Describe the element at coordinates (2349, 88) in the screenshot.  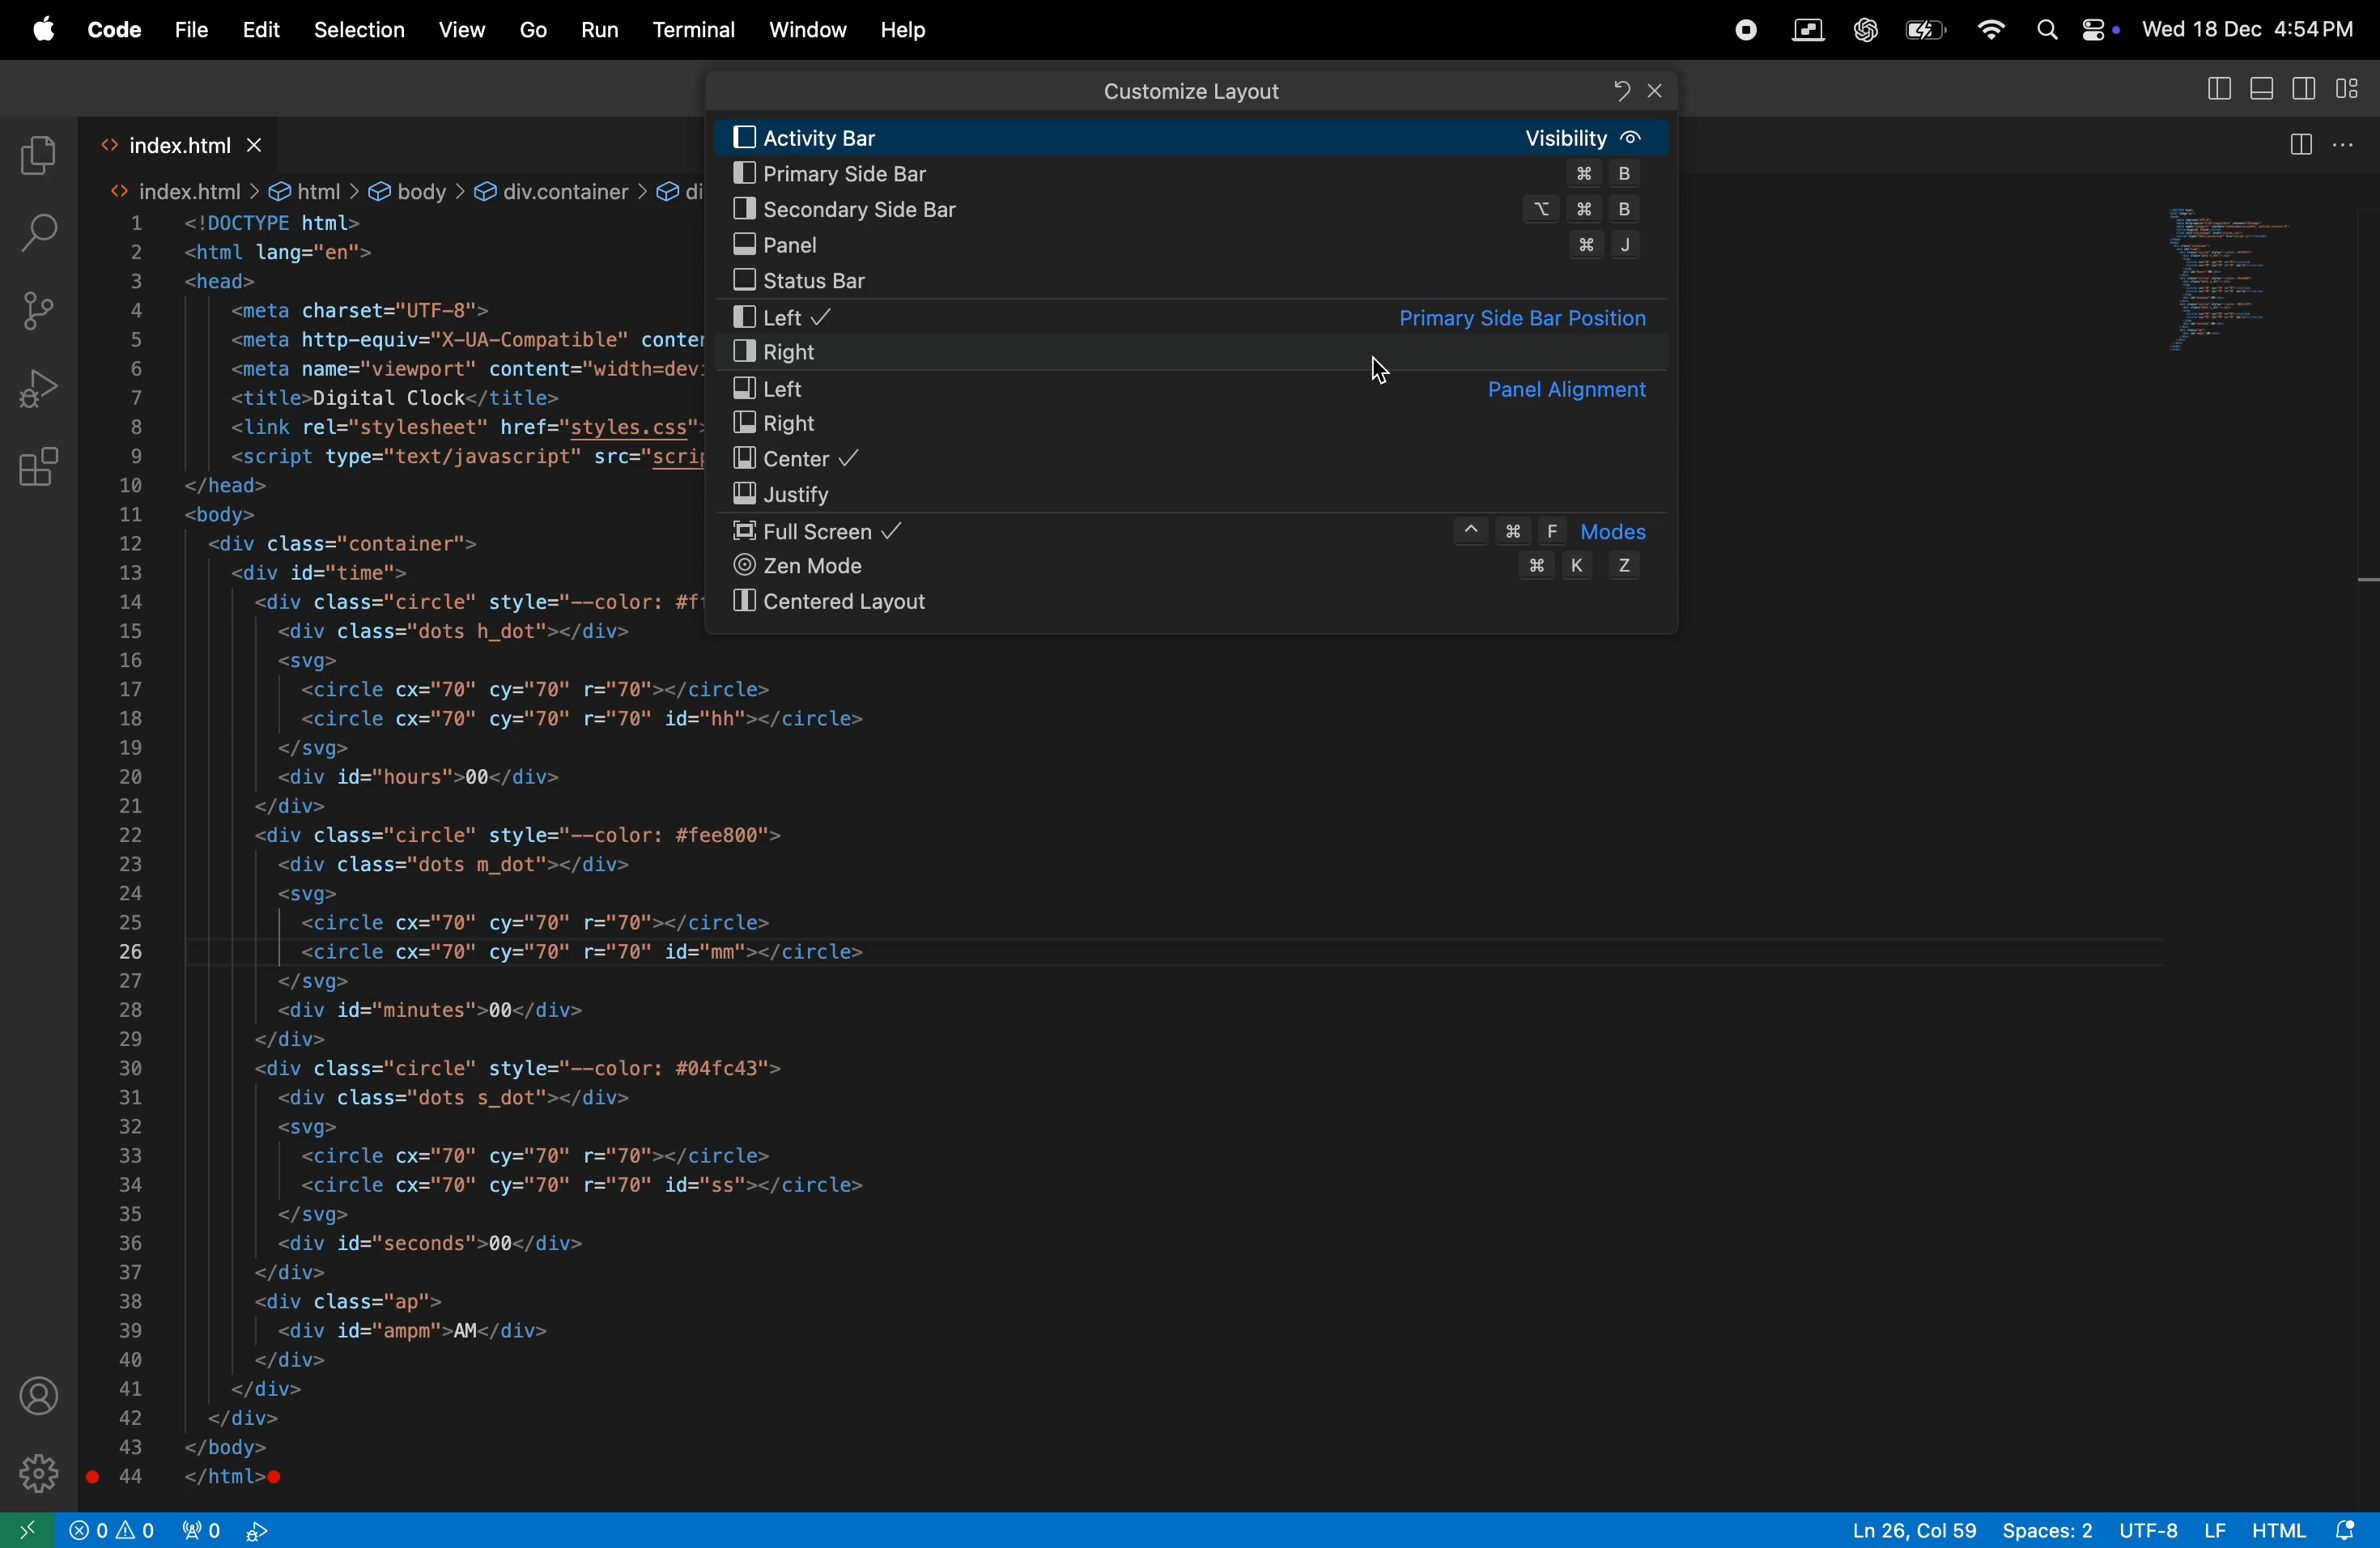
I see `customize layout` at that location.